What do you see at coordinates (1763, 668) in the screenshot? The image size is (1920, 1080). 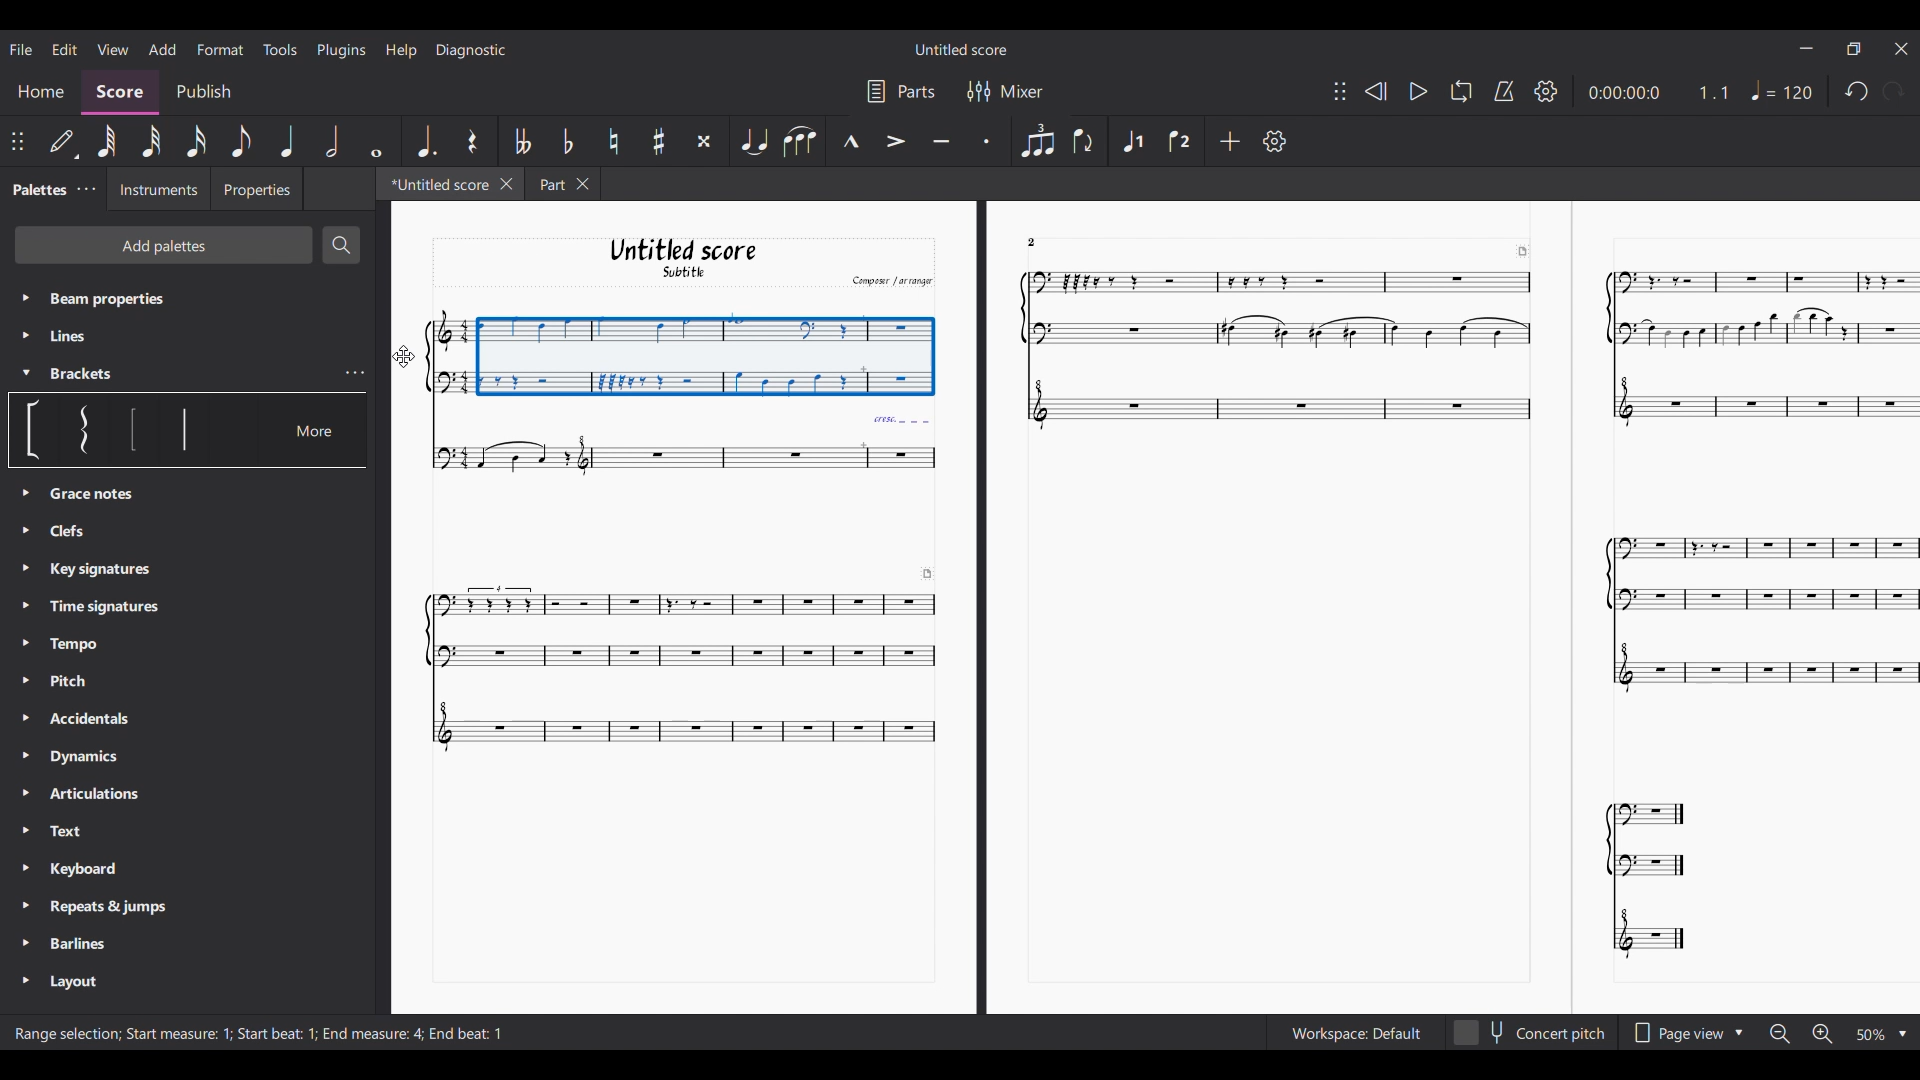 I see `` at bounding box center [1763, 668].